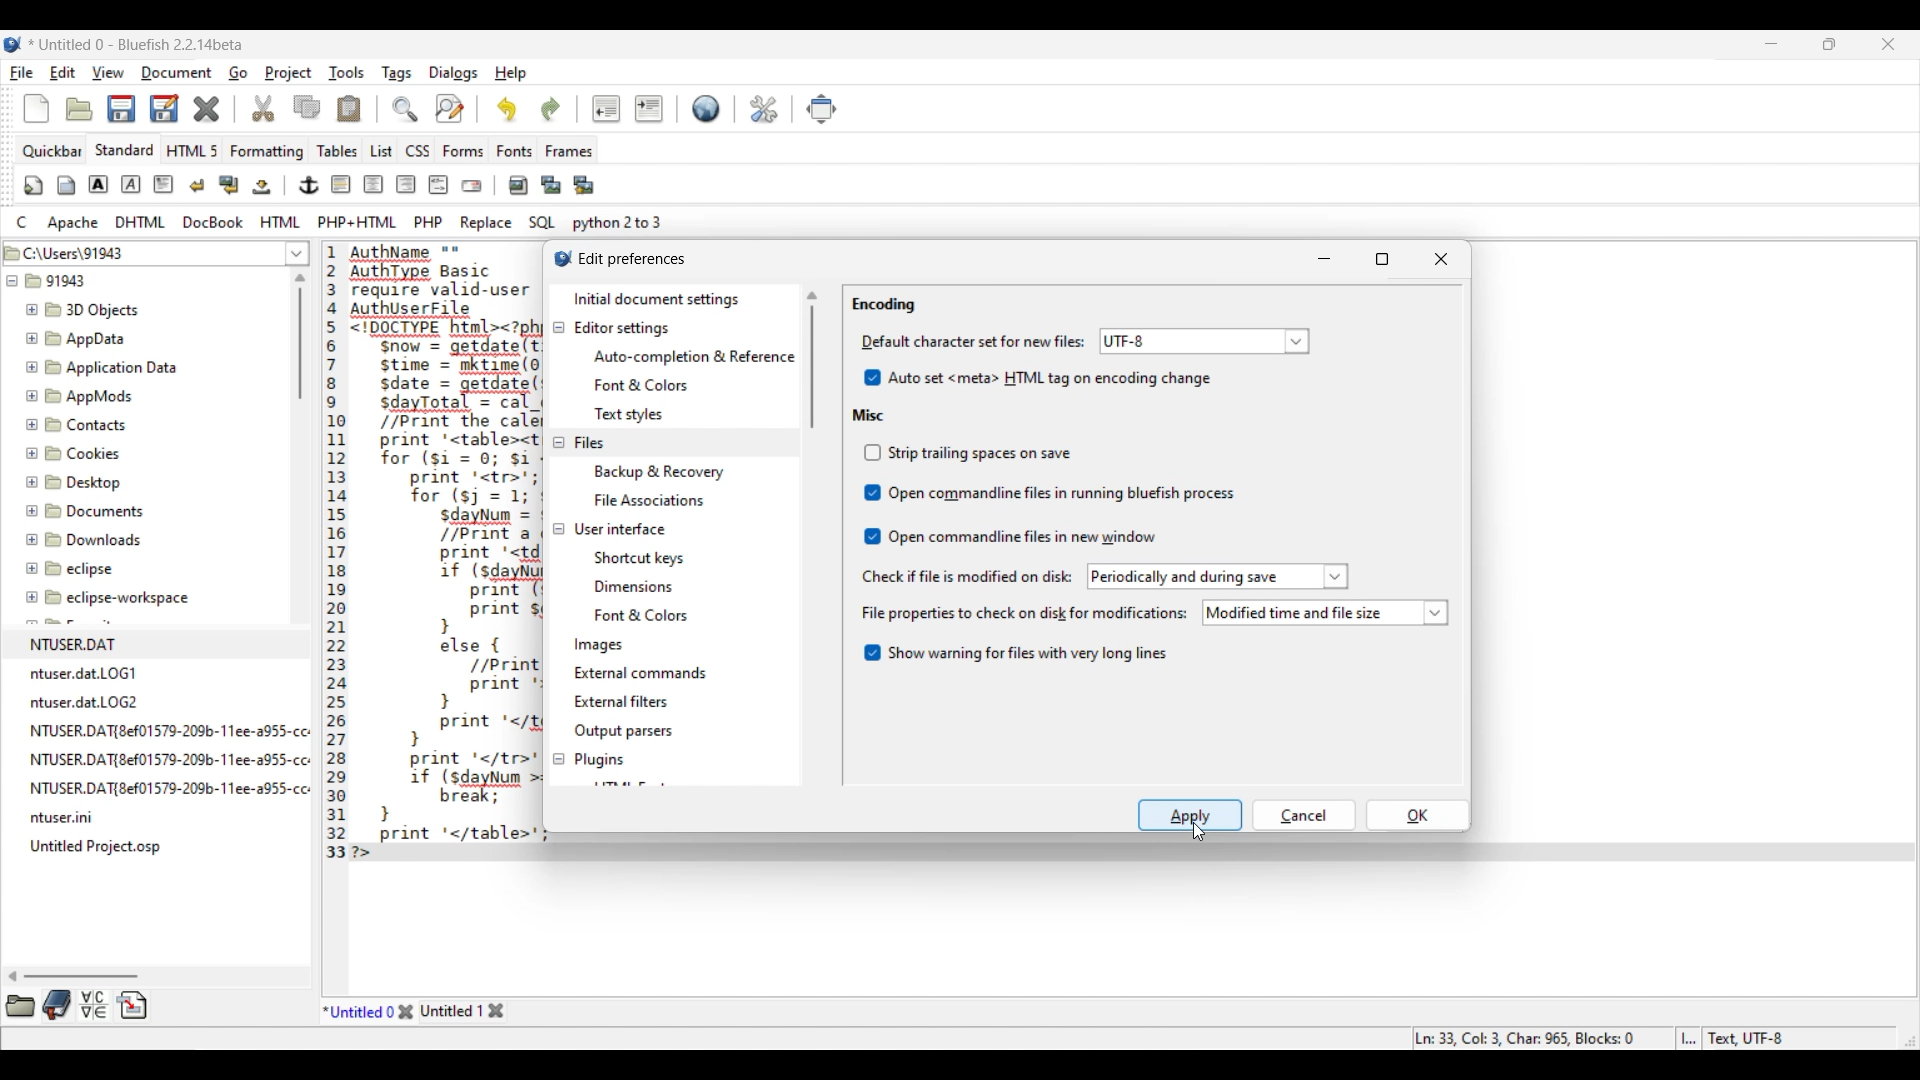 The image size is (1920, 1080). Describe the element at coordinates (812, 360) in the screenshot. I see `Vertical slide bar` at that location.